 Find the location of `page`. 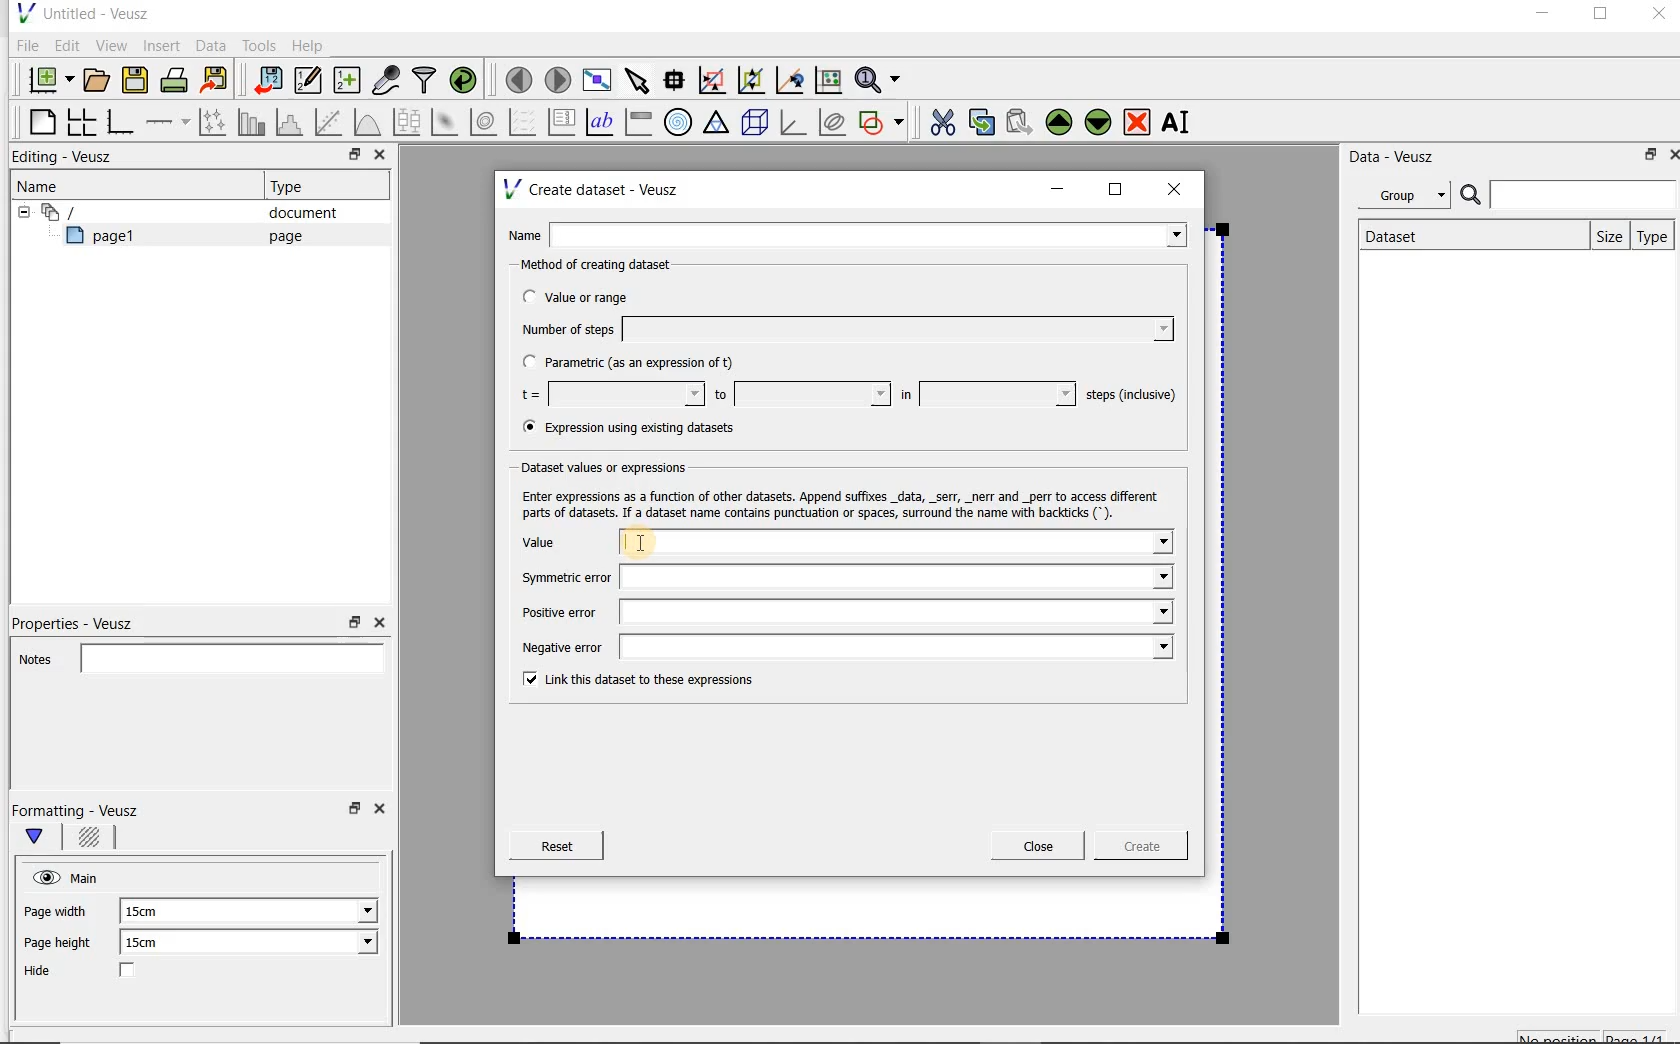

page is located at coordinates (281, 236).